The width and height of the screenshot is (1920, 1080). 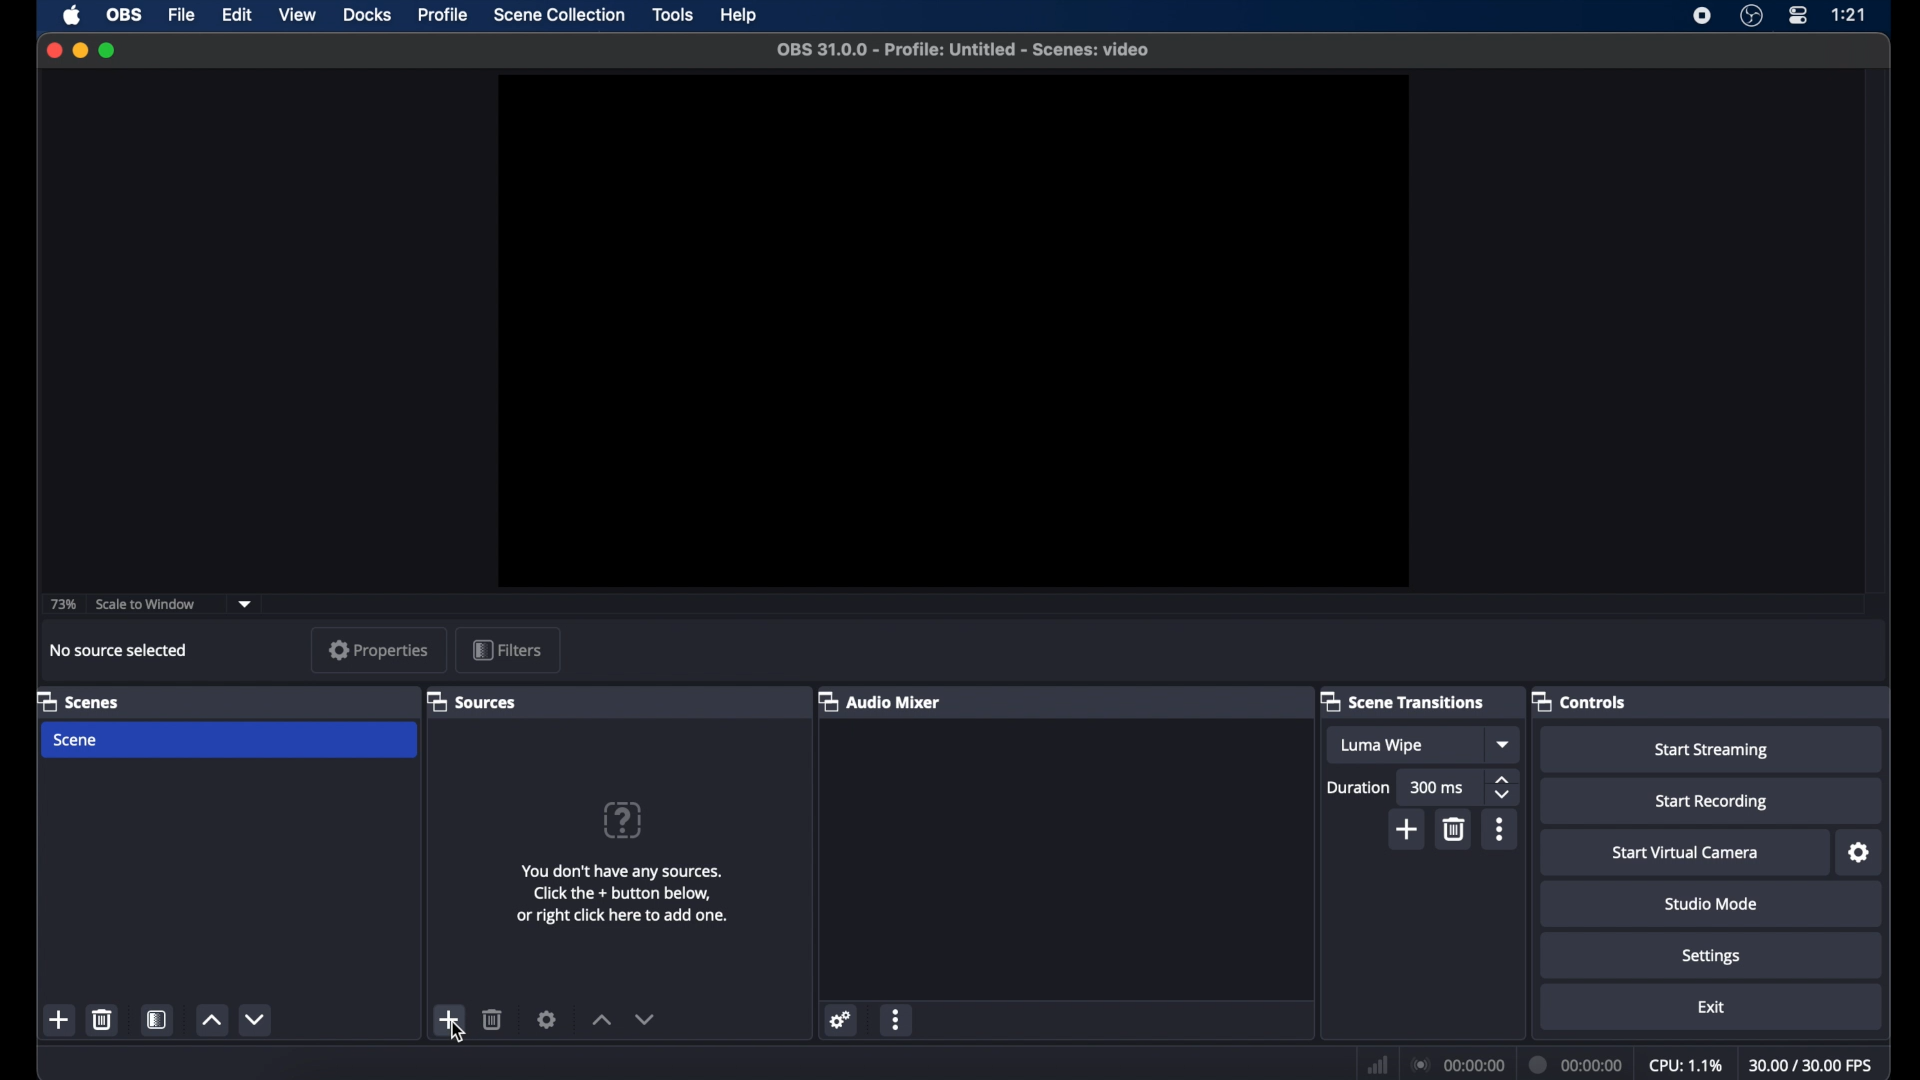 I want to click on cpu, so click(x=1685, y=1064).